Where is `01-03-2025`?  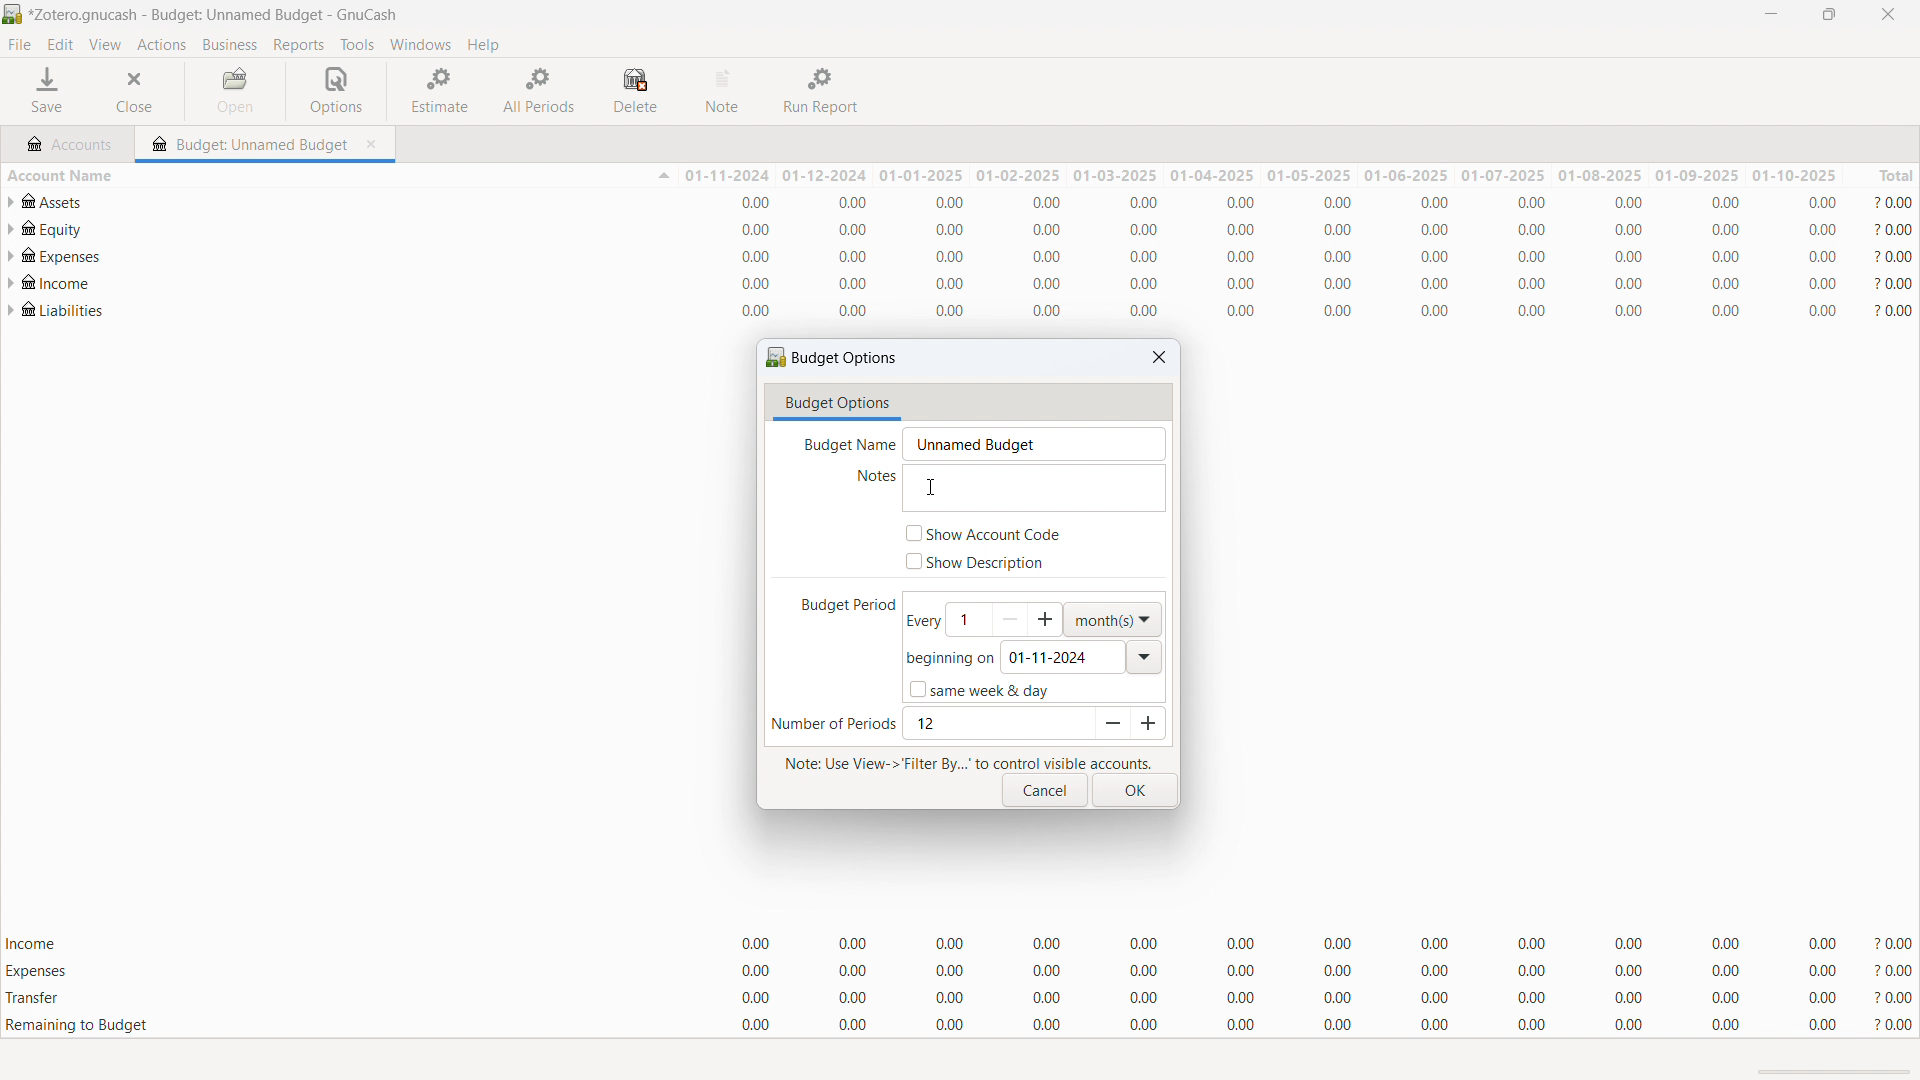
01-03-2025 is located at coordinates (1113, 174).